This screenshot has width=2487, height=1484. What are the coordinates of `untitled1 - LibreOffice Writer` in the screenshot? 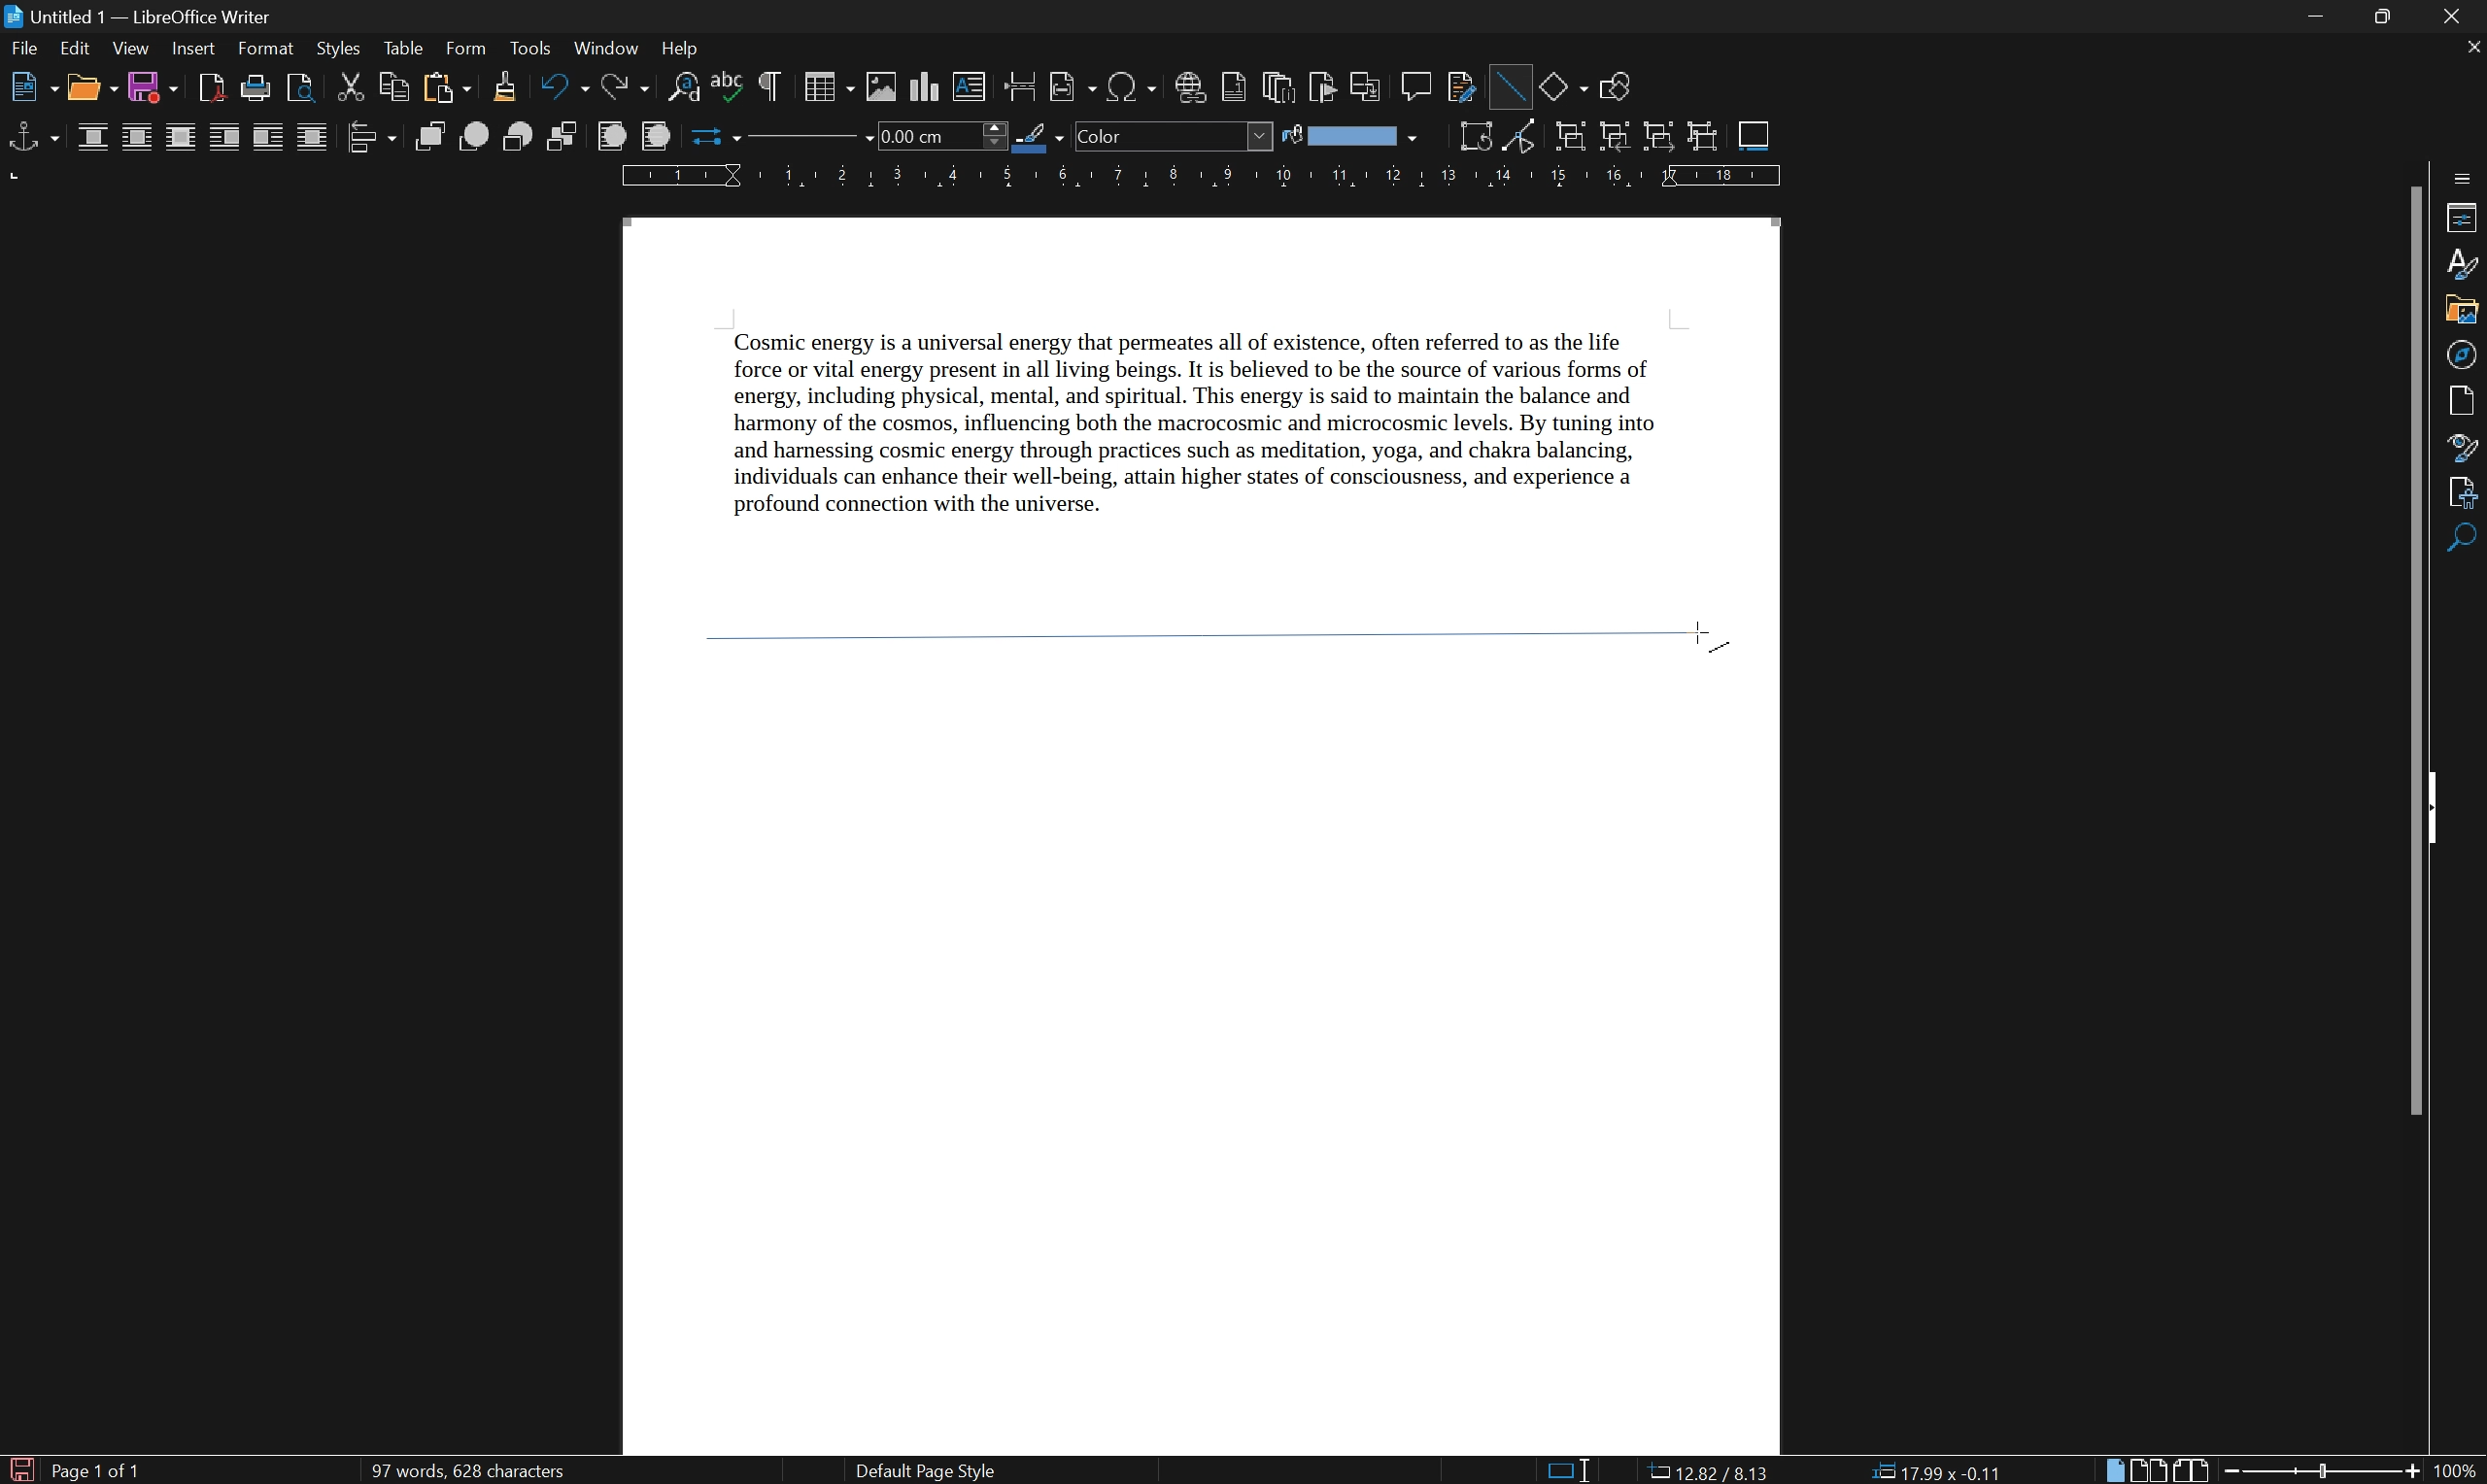 It's located at (143, 16).